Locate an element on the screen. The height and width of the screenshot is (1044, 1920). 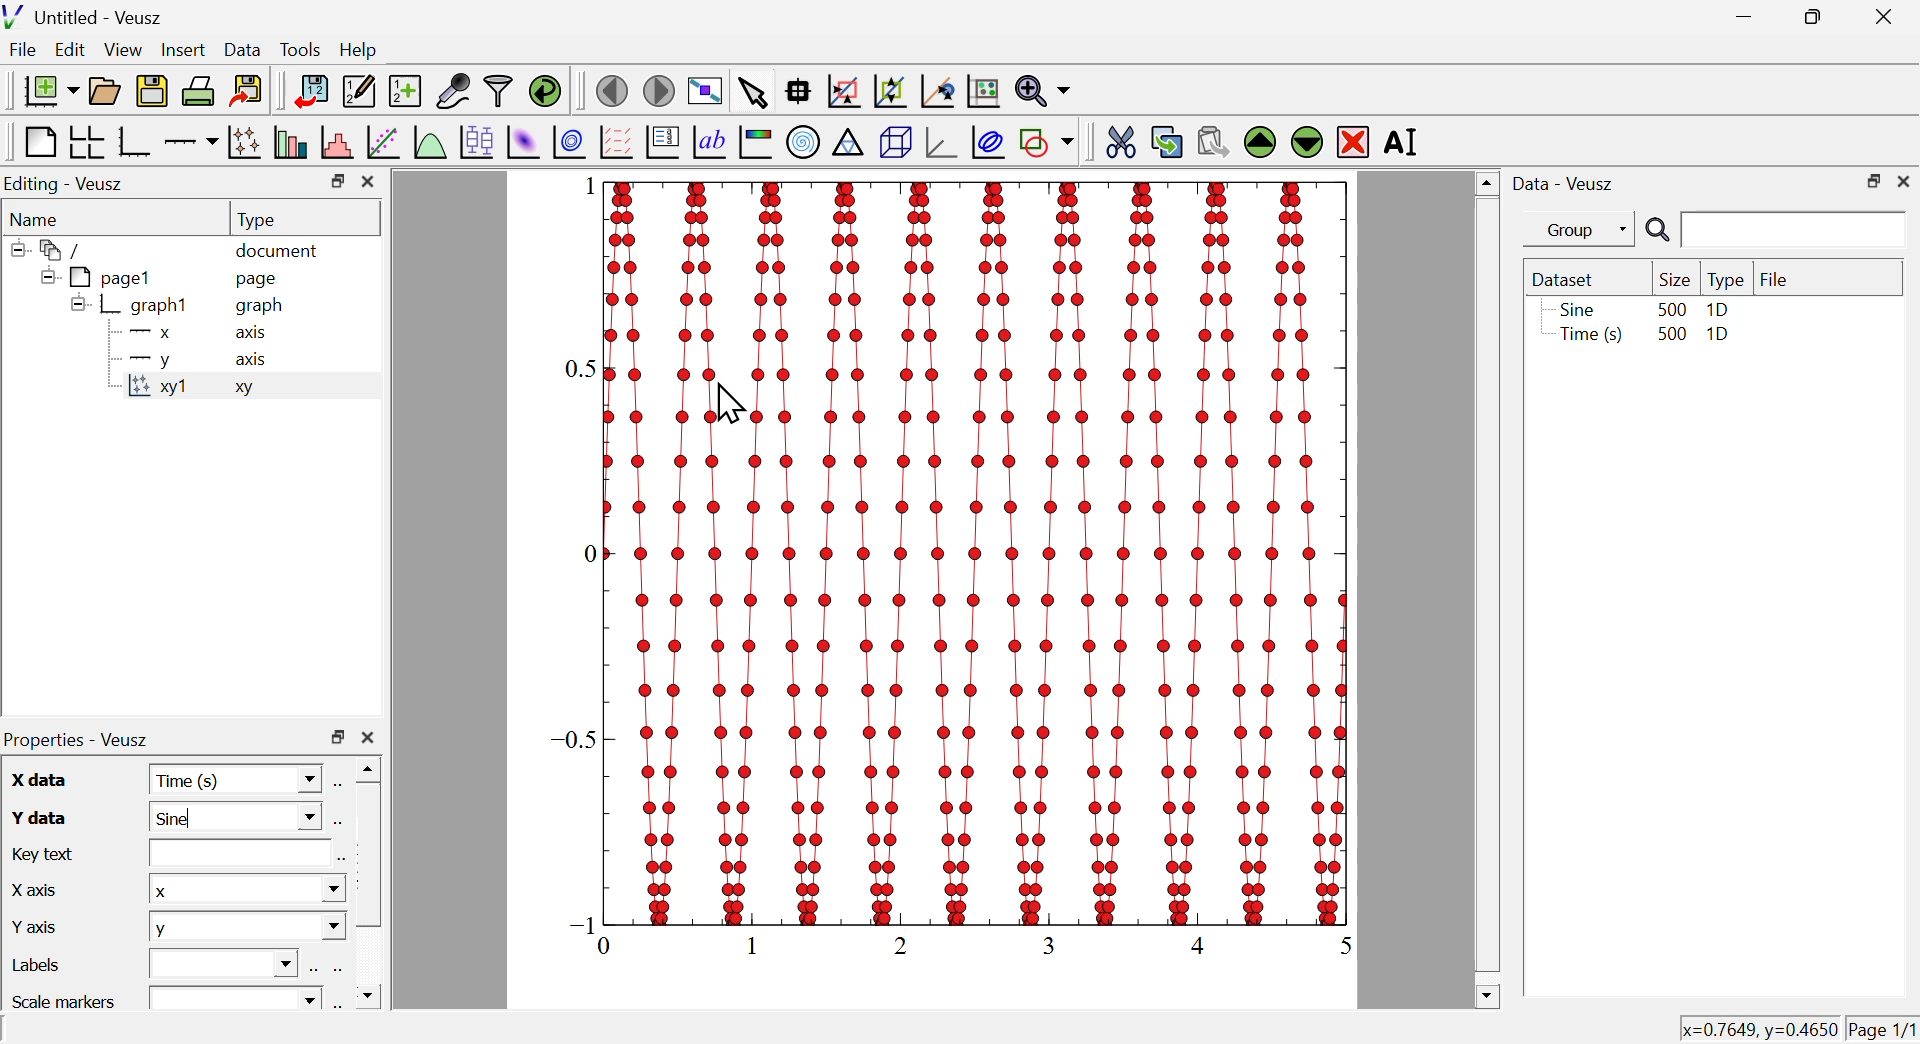
maximize is located at coordinates (334, 181).